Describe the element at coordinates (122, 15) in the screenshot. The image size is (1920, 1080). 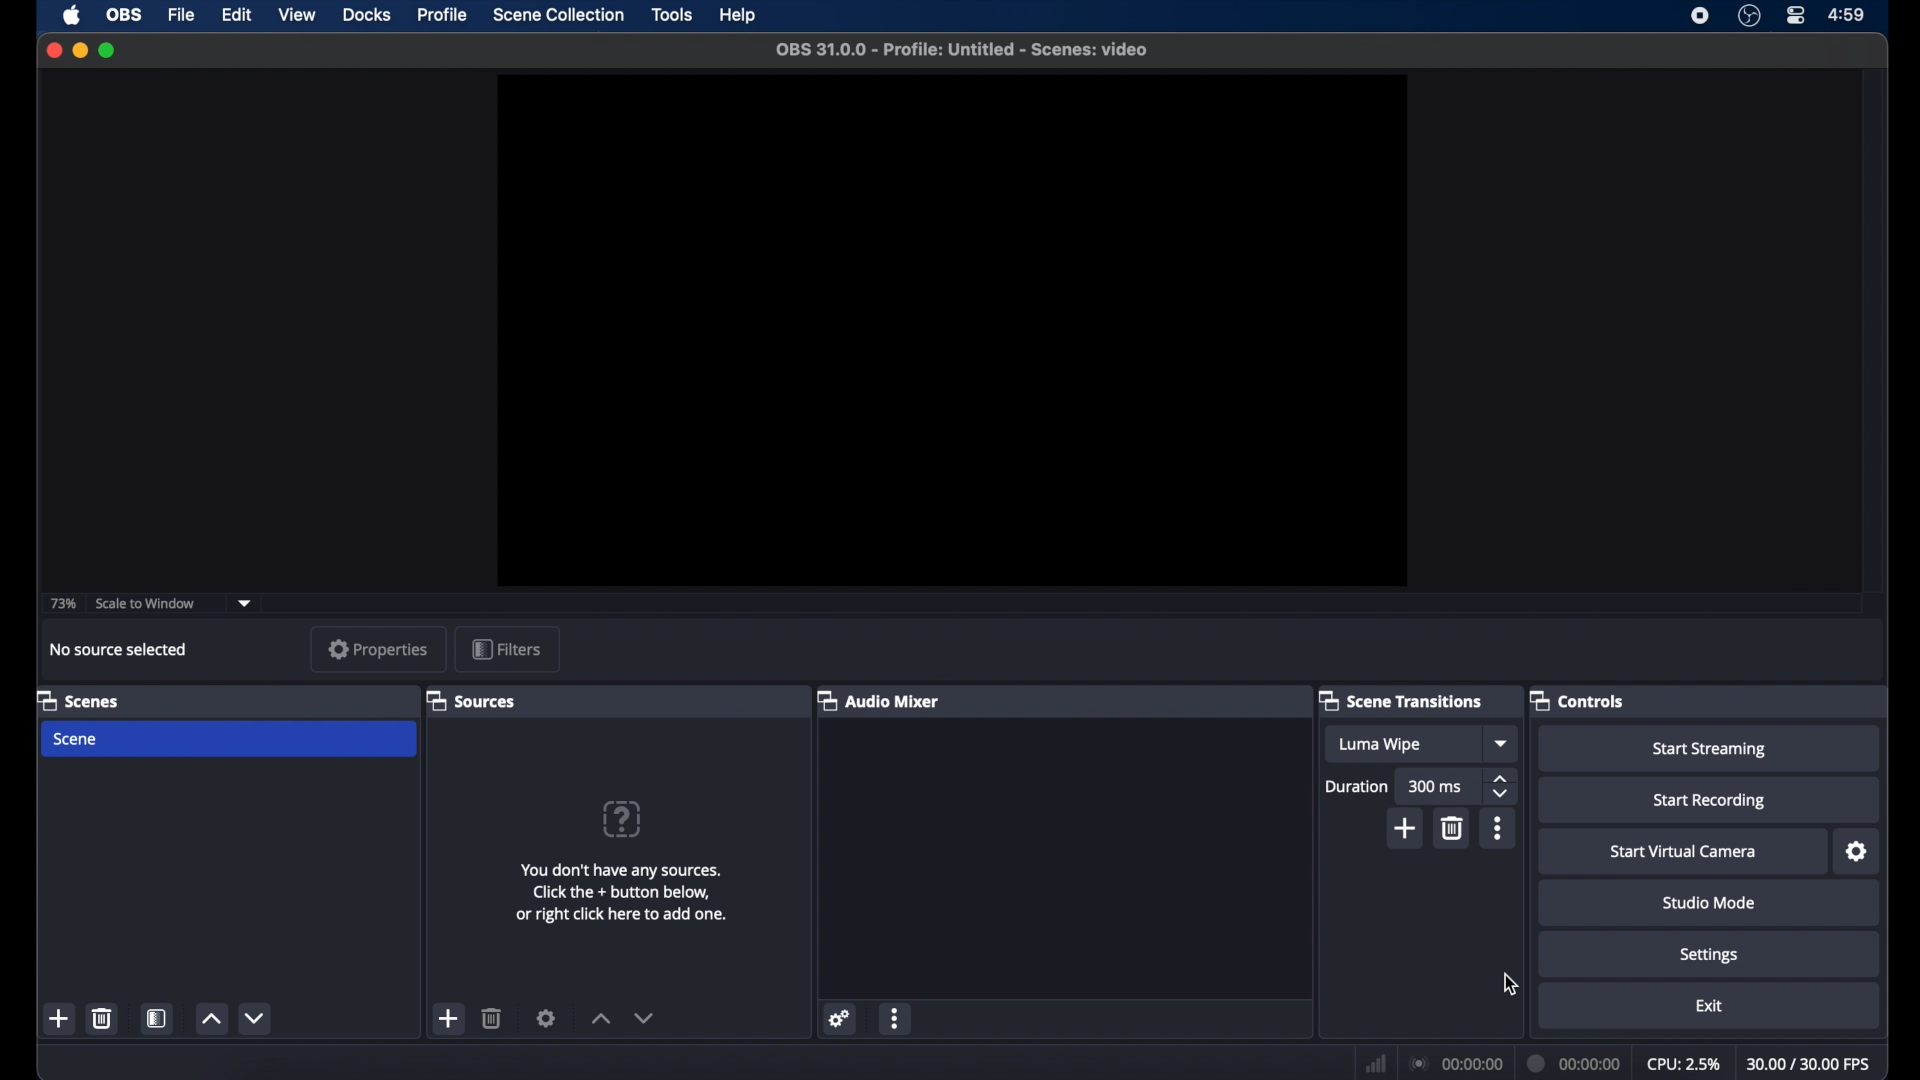
I see `obs` at that location.